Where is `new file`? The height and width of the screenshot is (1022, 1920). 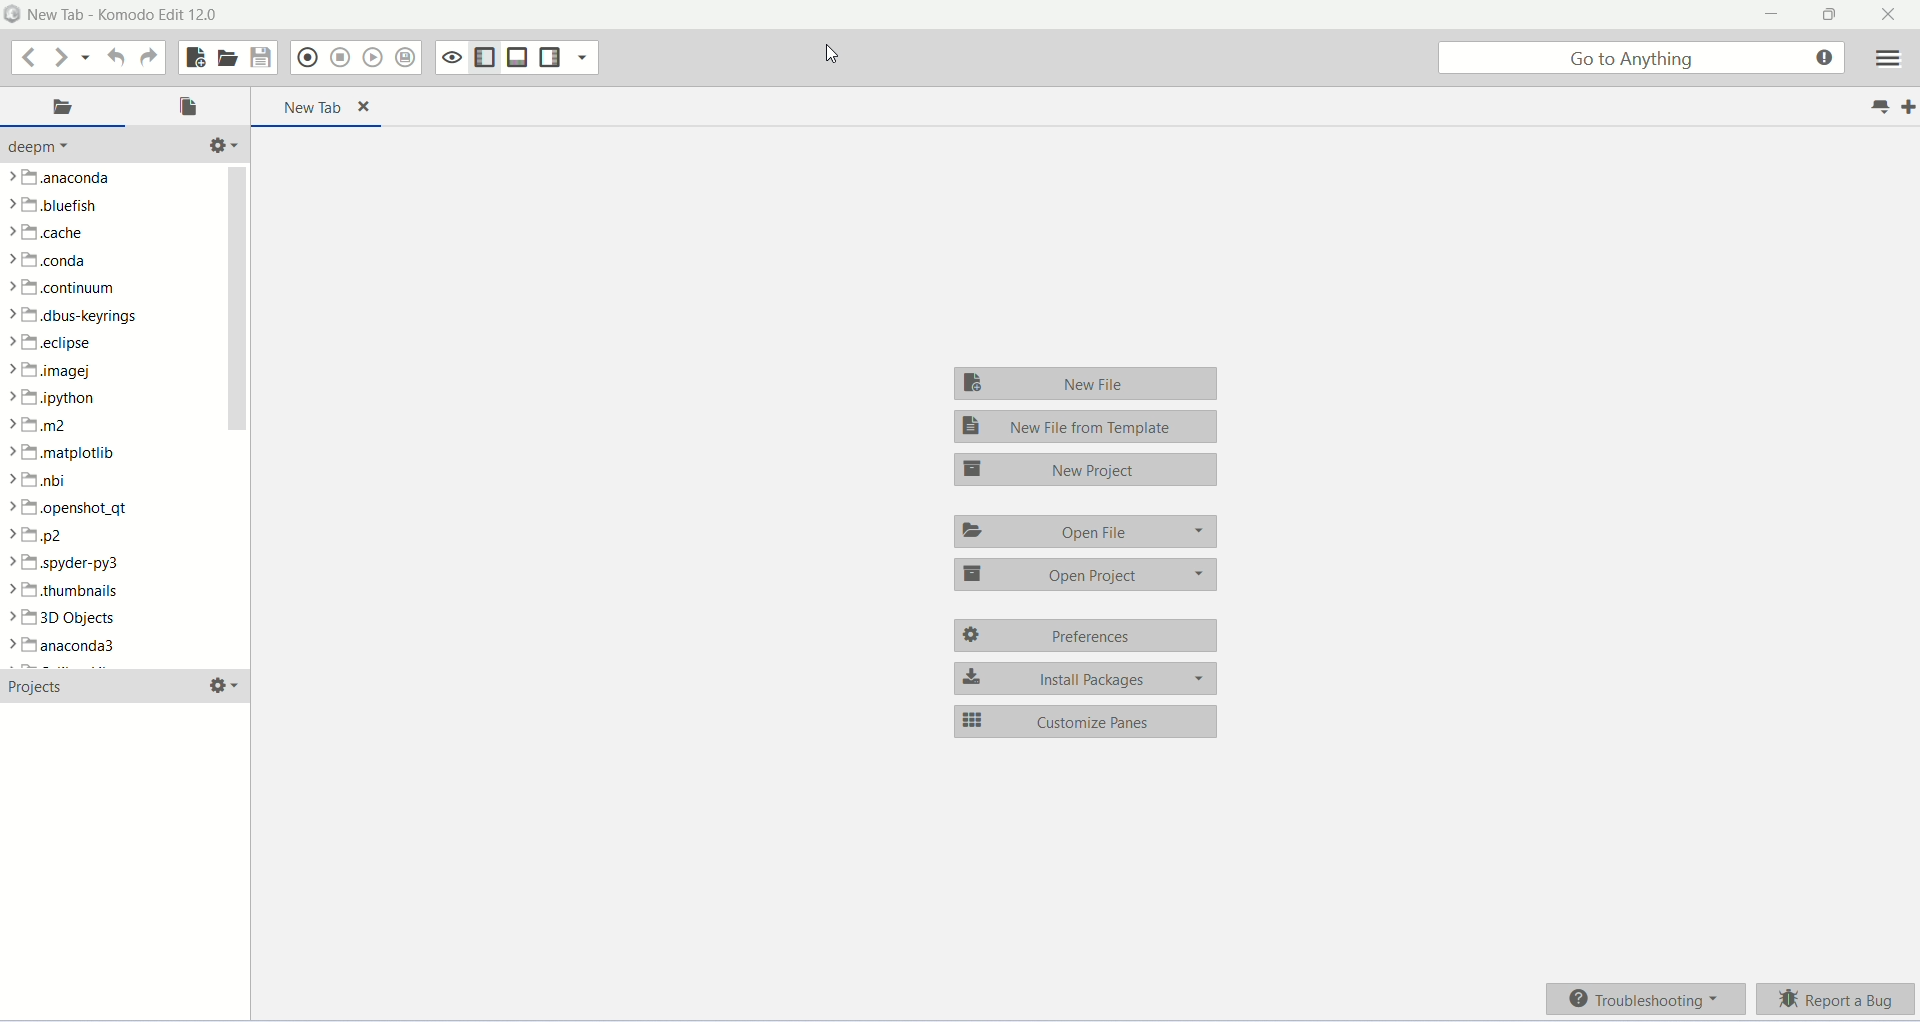 new file is located at coordinates (1089, 380).